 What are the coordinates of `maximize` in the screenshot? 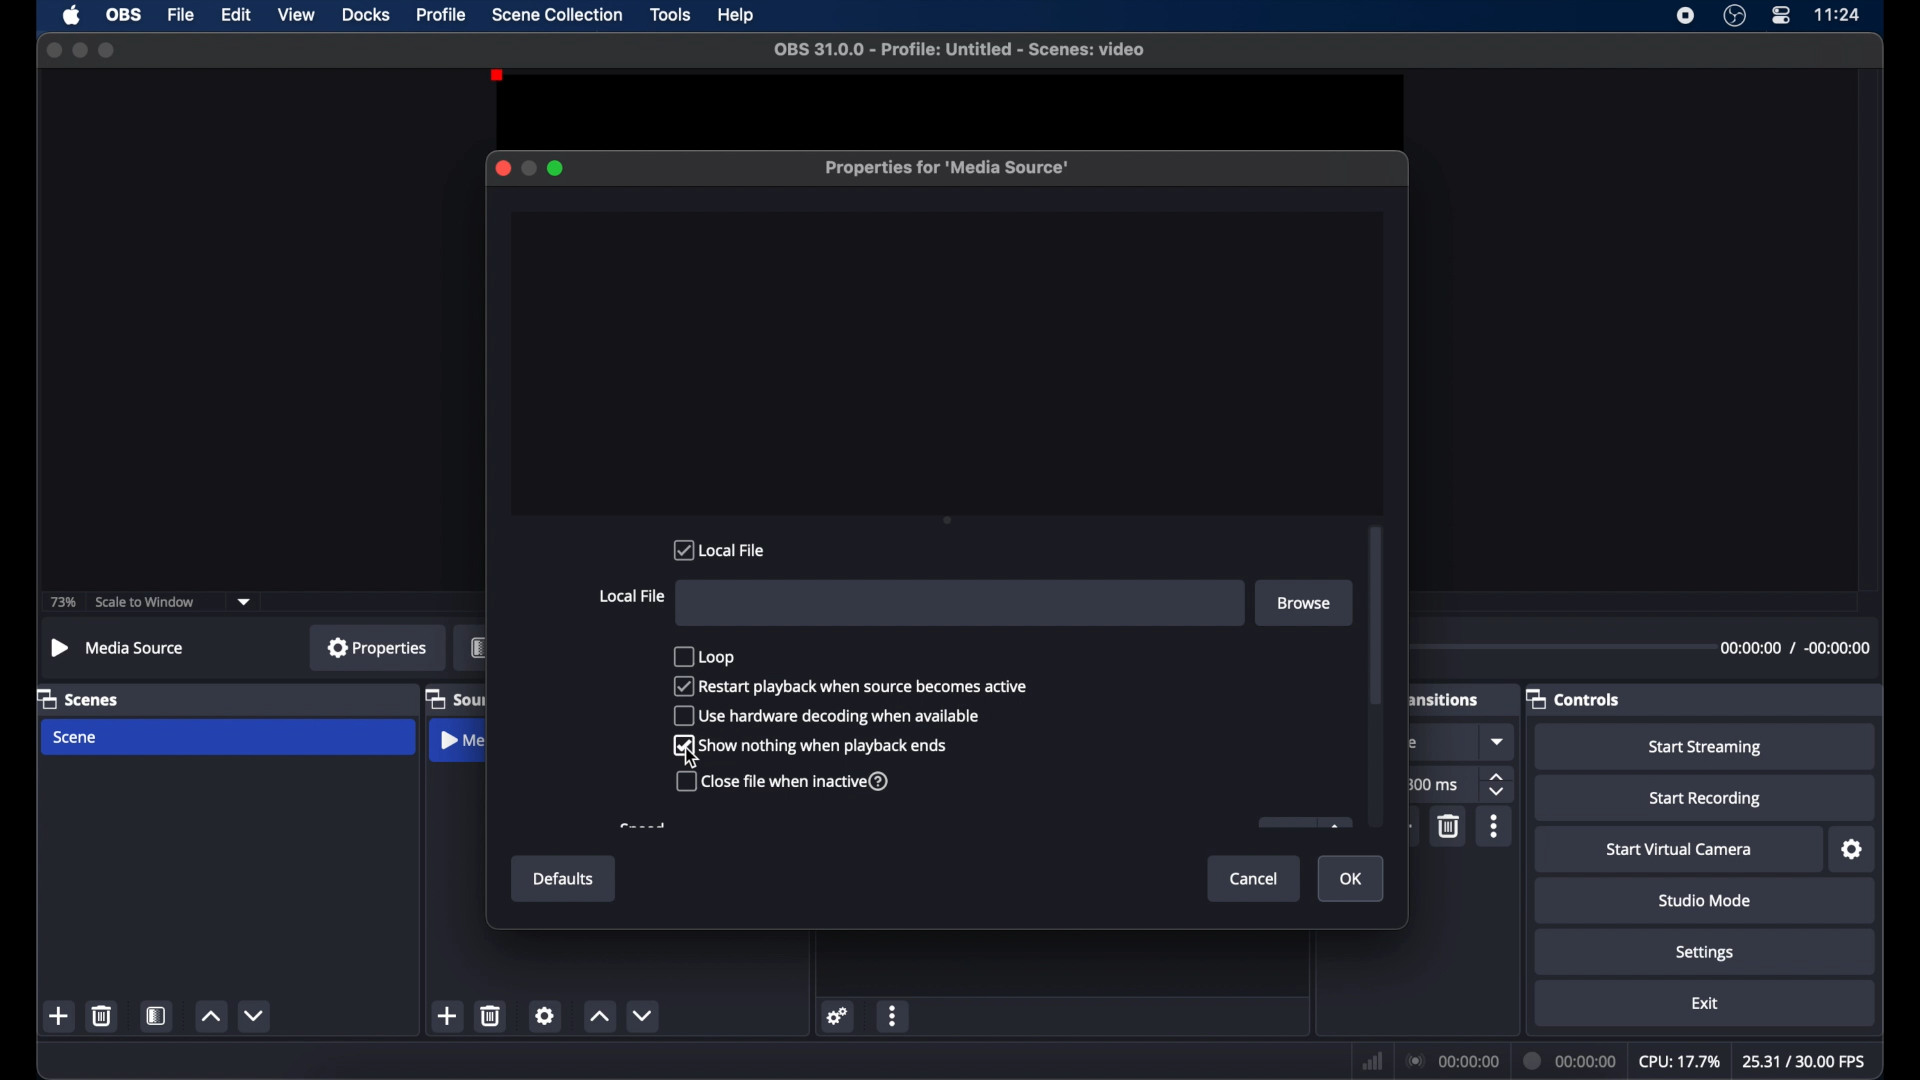 It's located at (557, 169).